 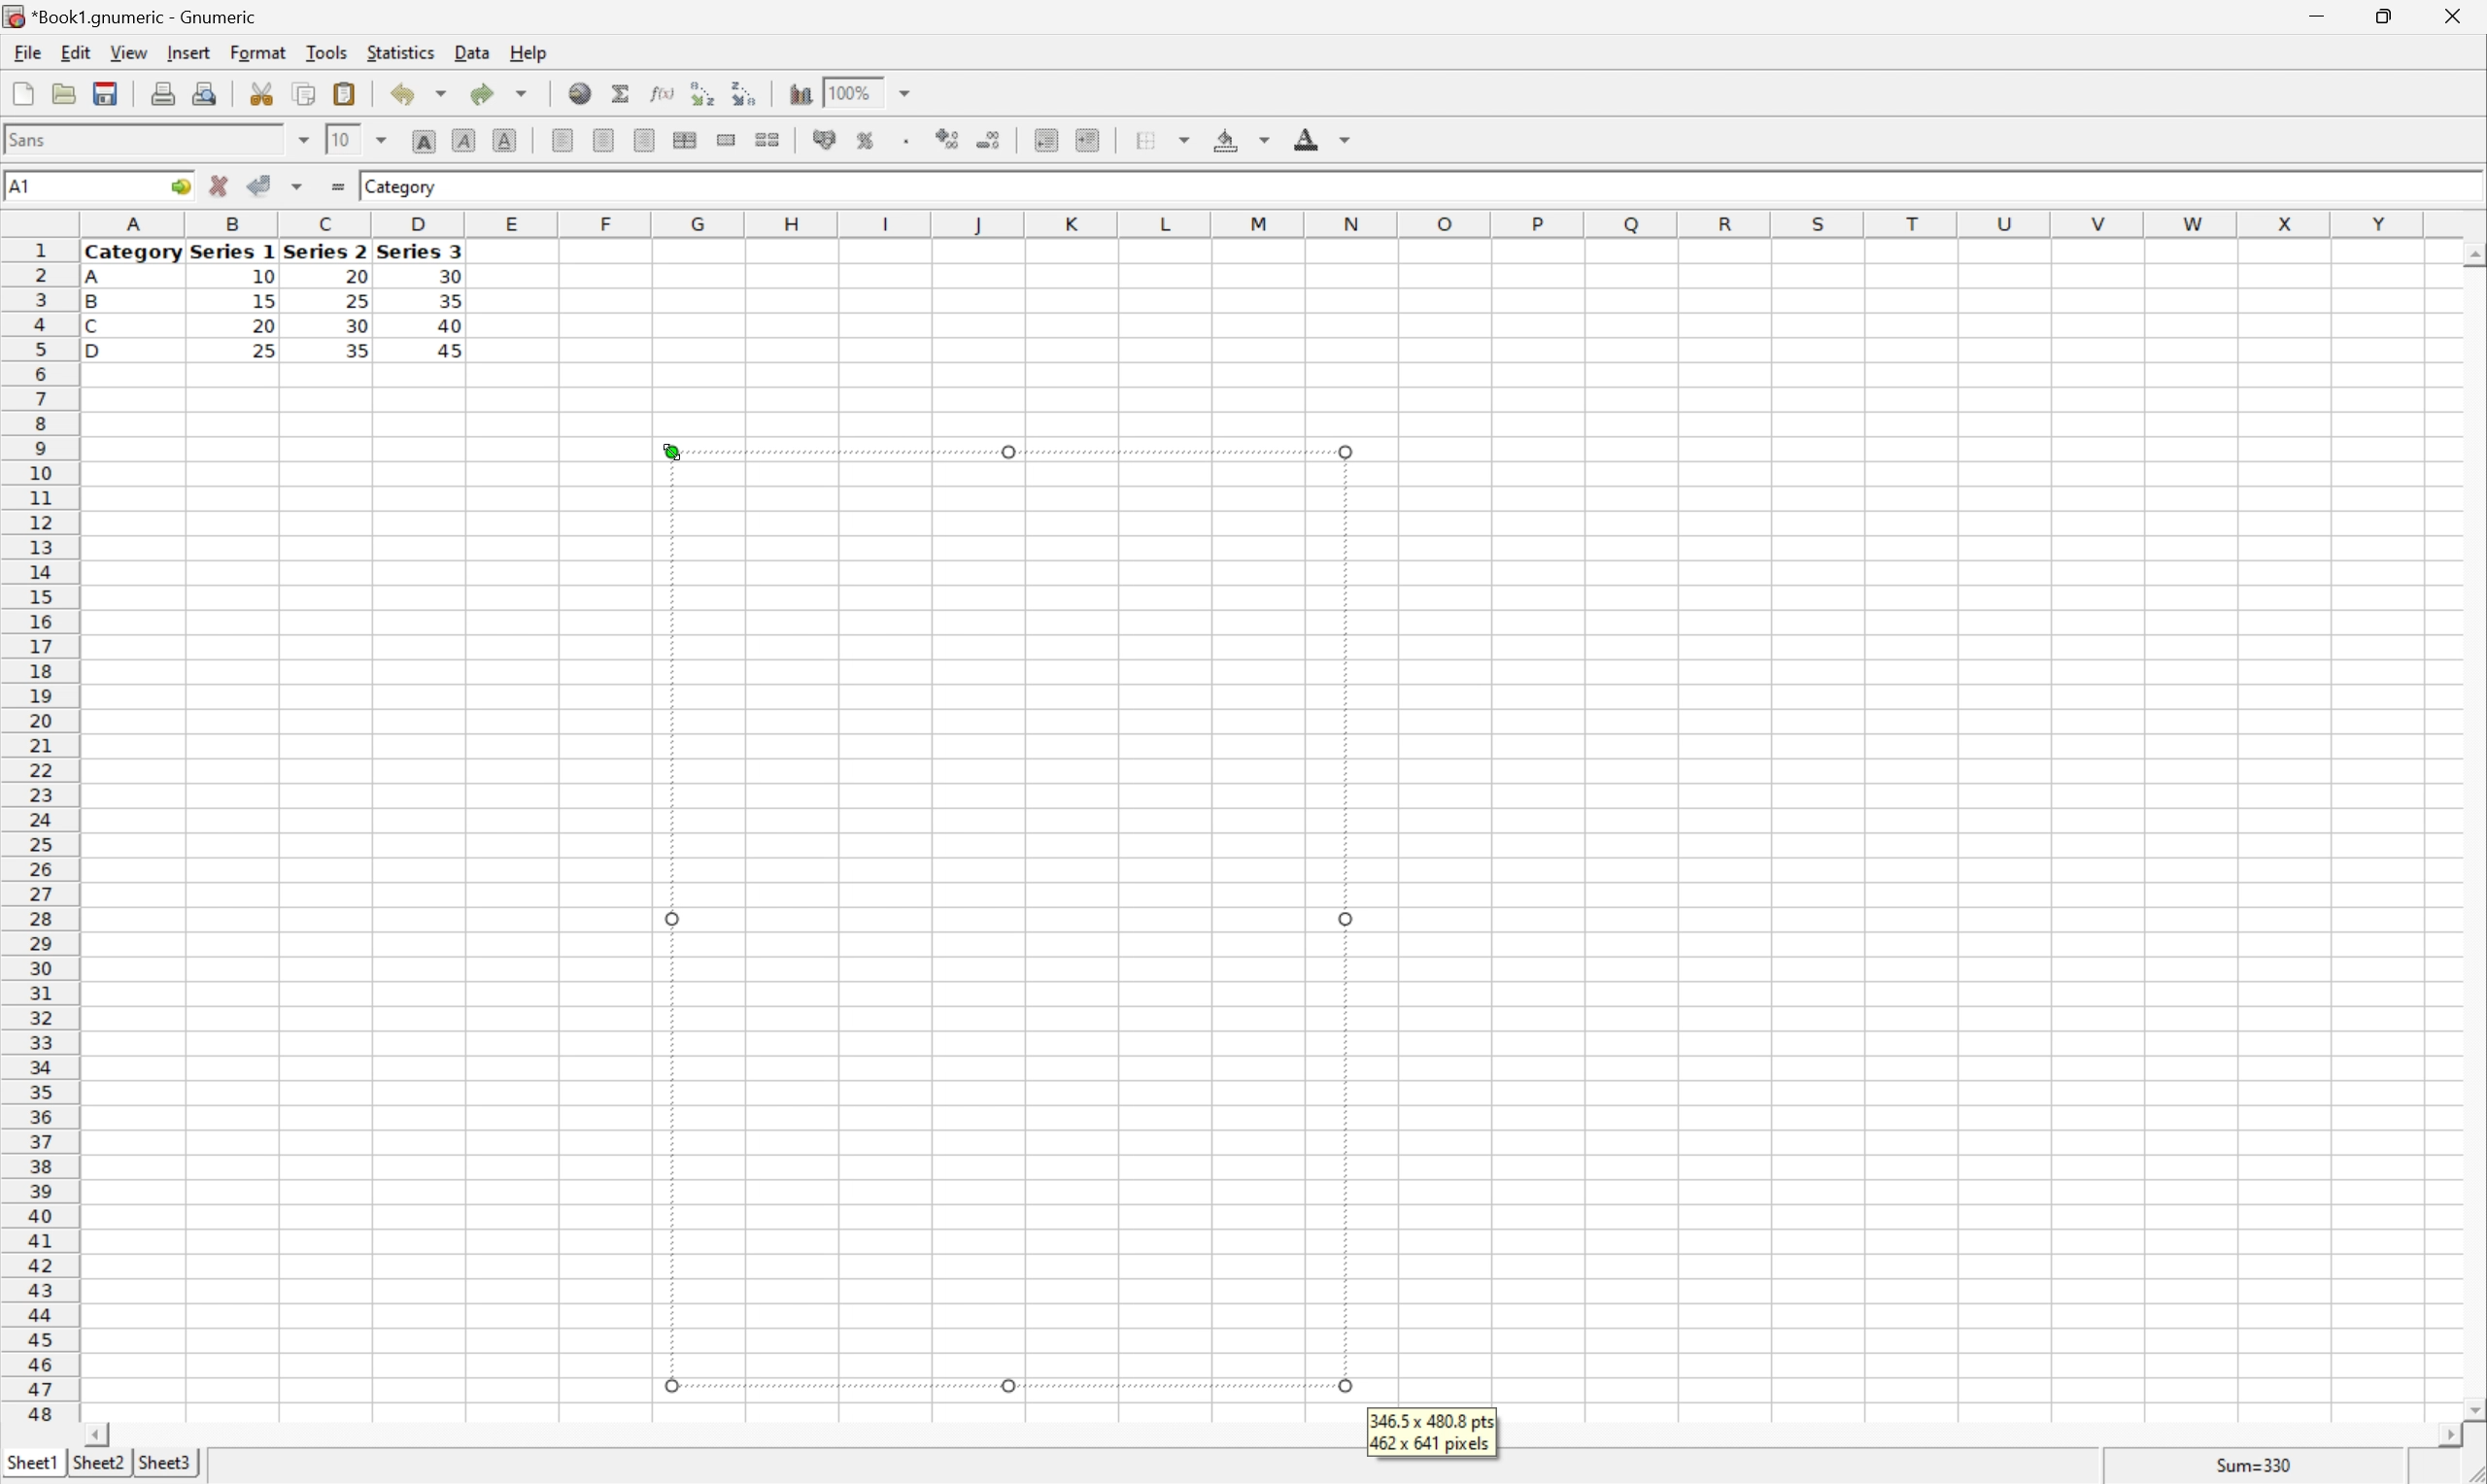 I want to click on Sheet2, so click(x=98, y=1463).